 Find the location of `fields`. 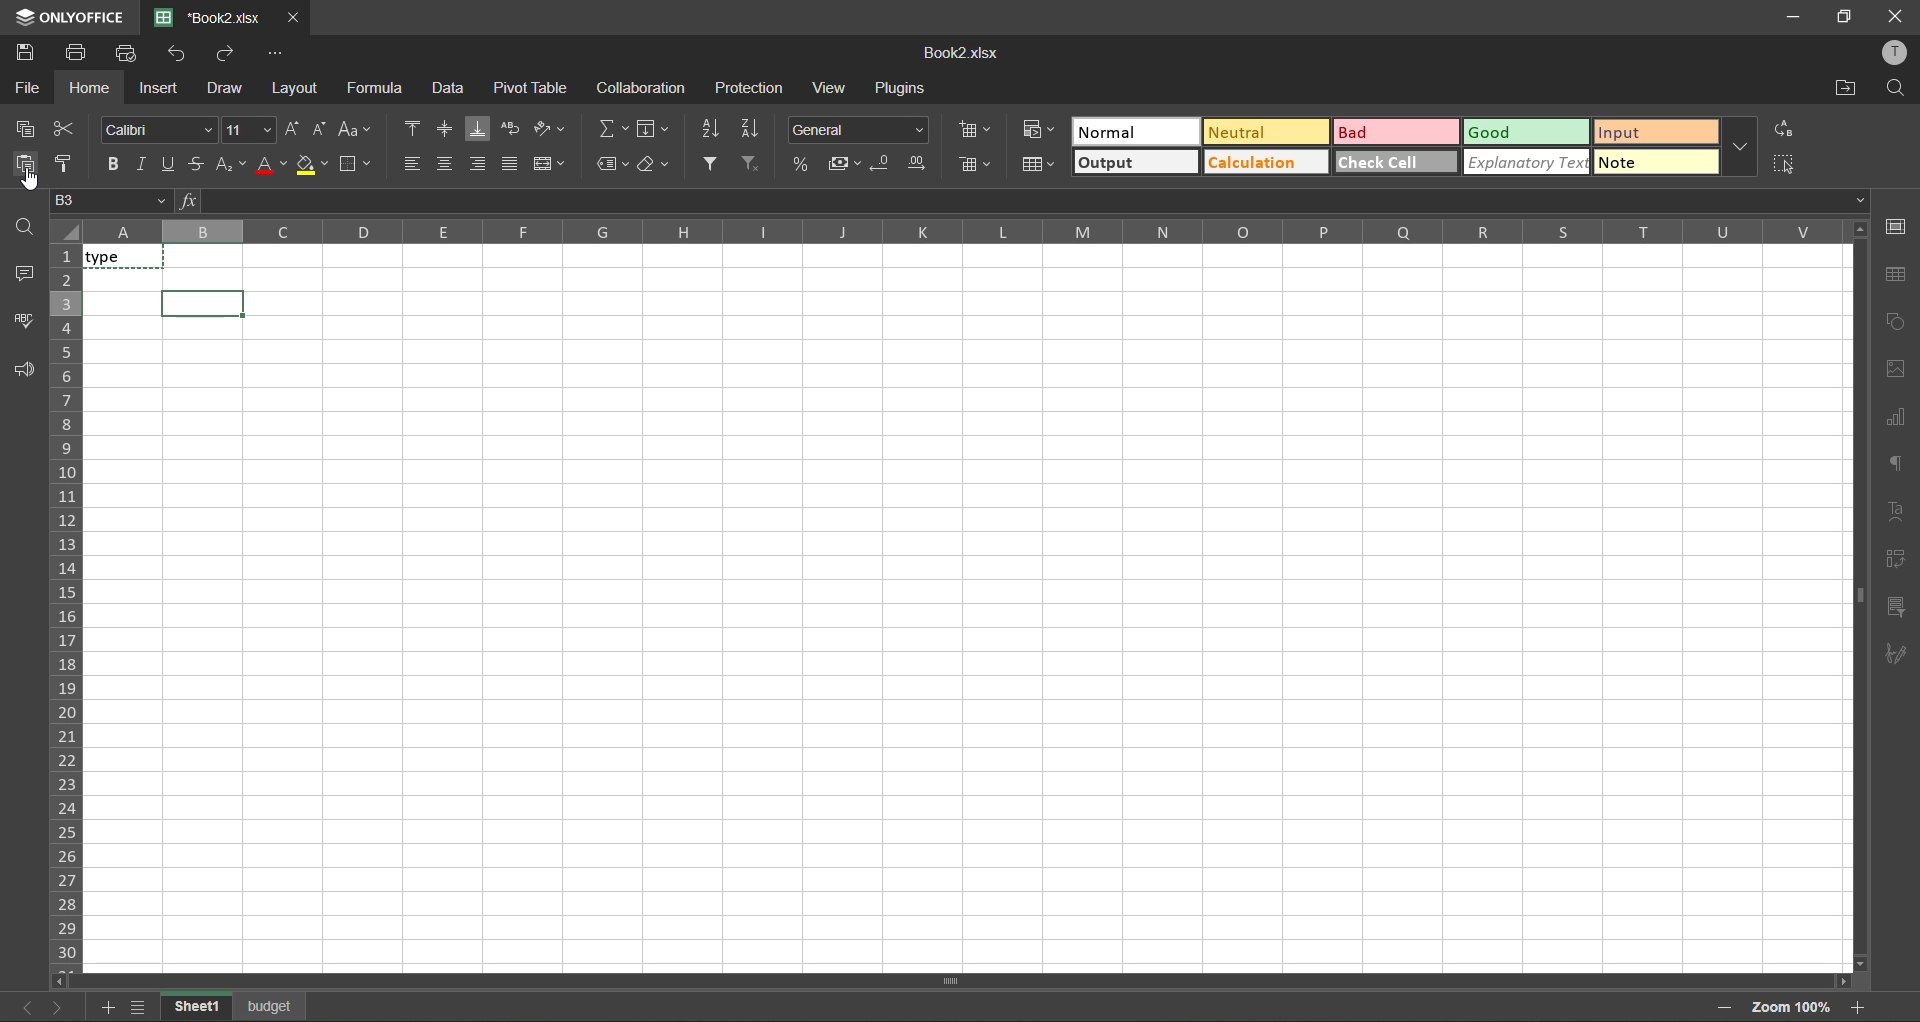

fields is located at coordinates (654, 128).